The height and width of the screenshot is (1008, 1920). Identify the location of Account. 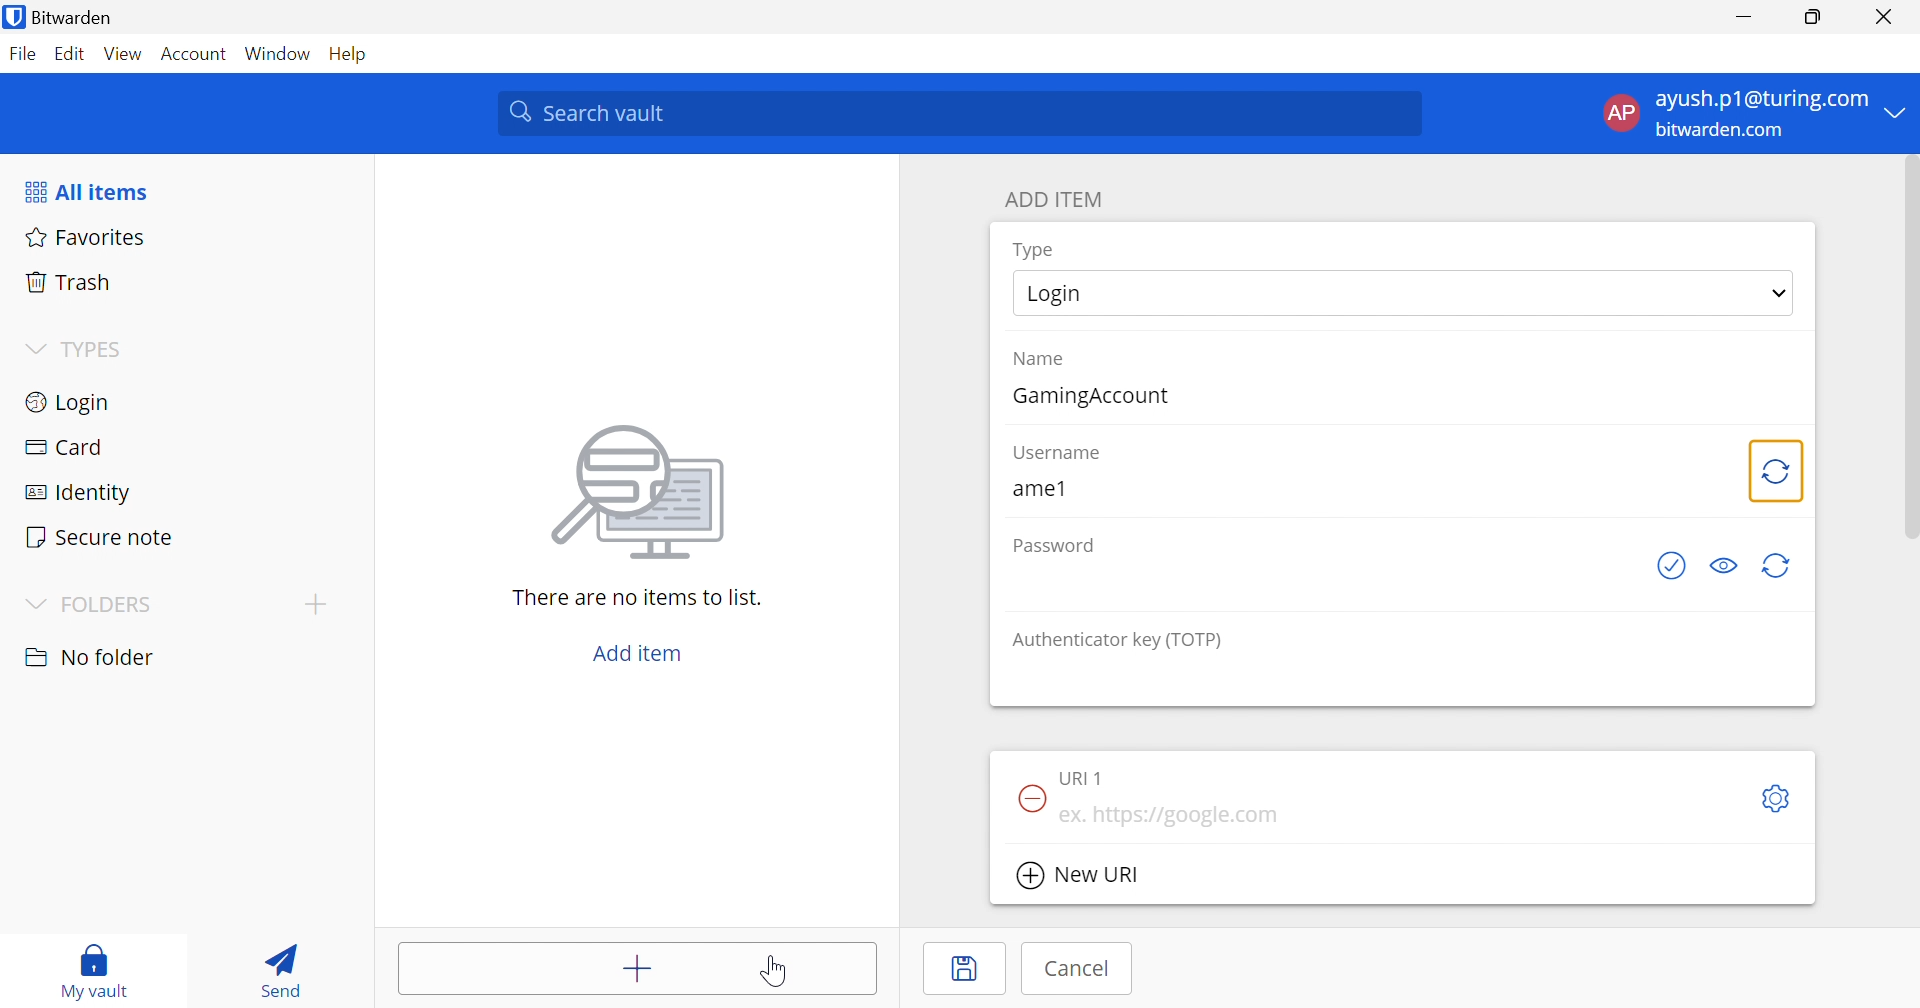
(195, 52).